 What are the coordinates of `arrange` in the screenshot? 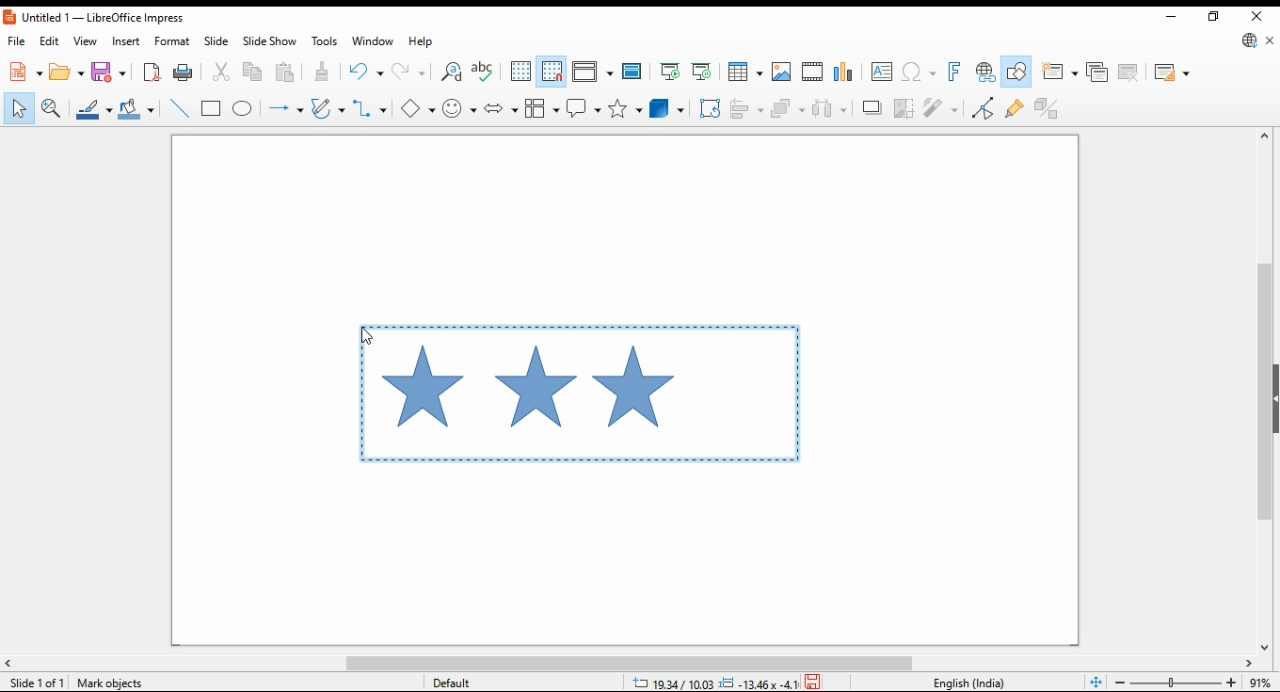 It's located at (789, 108).